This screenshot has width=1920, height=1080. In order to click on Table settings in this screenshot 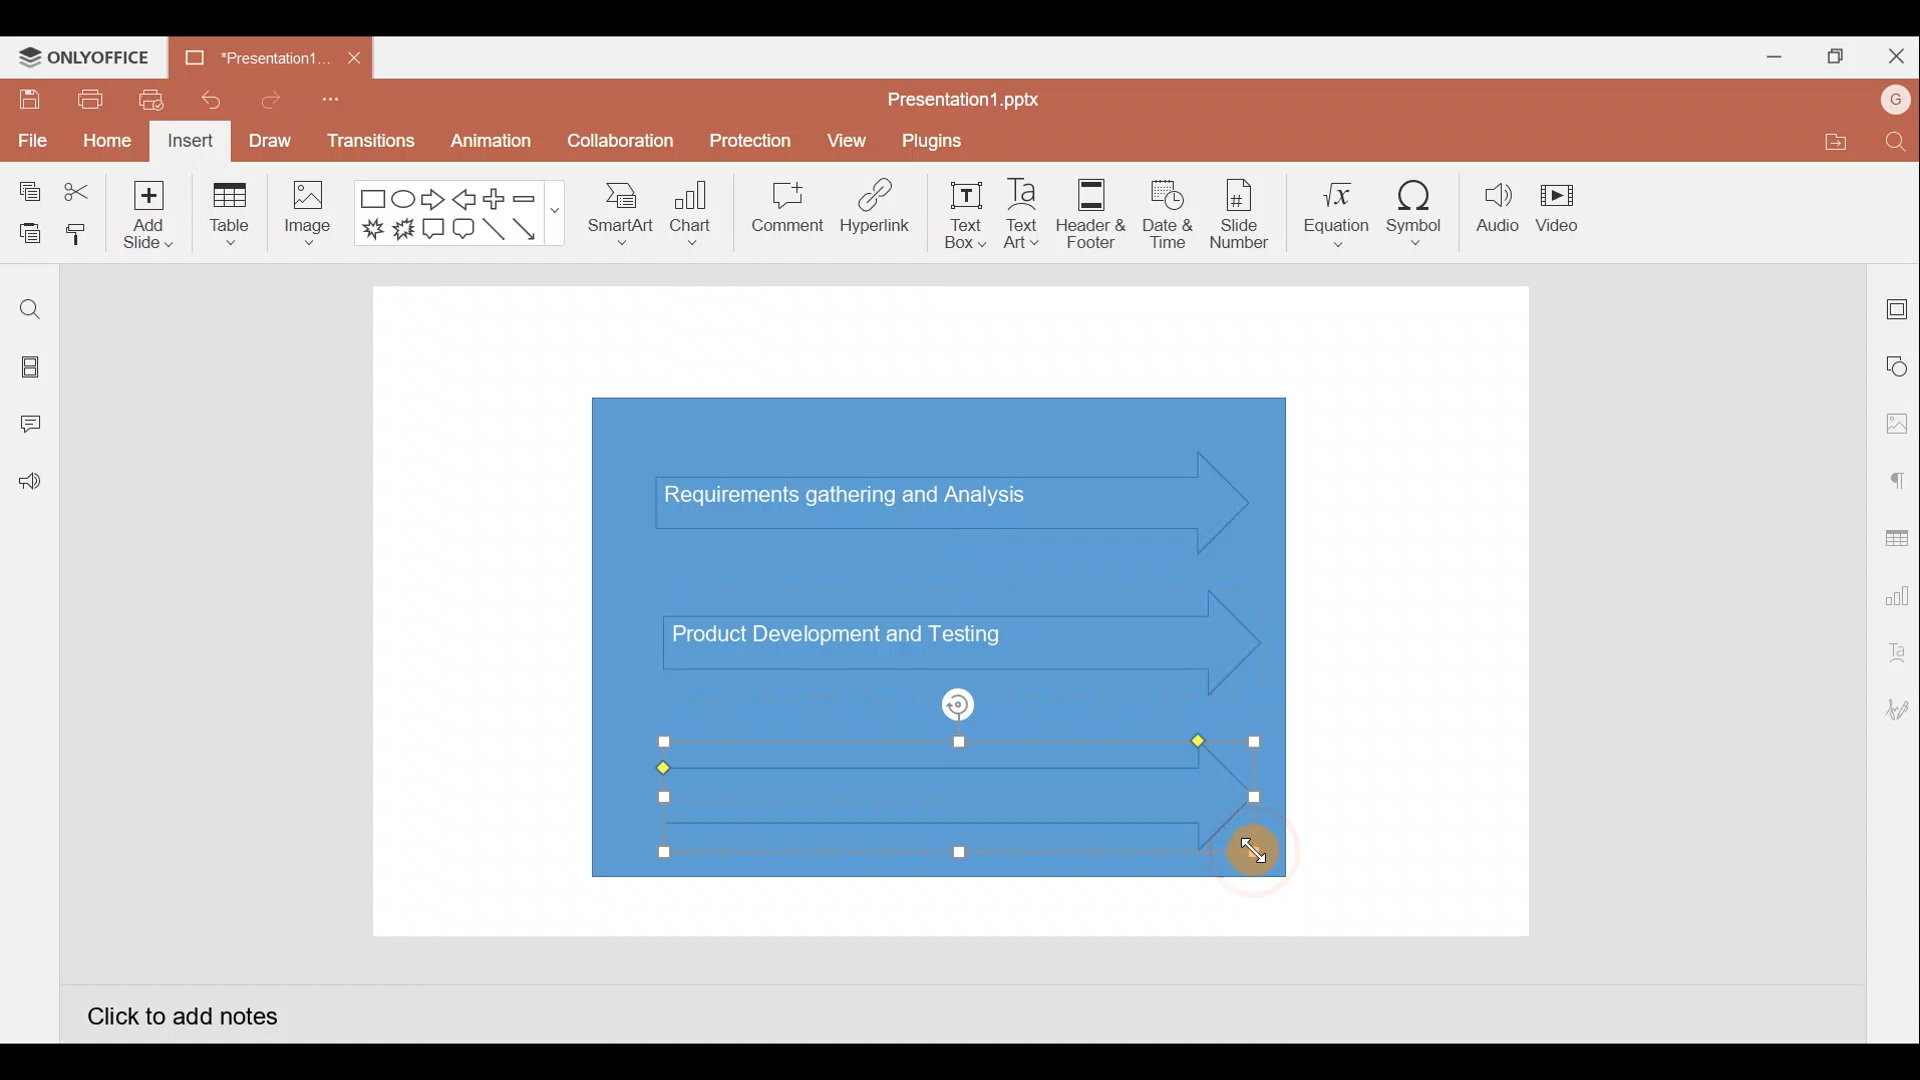, I will do `click(1892, 536)`.